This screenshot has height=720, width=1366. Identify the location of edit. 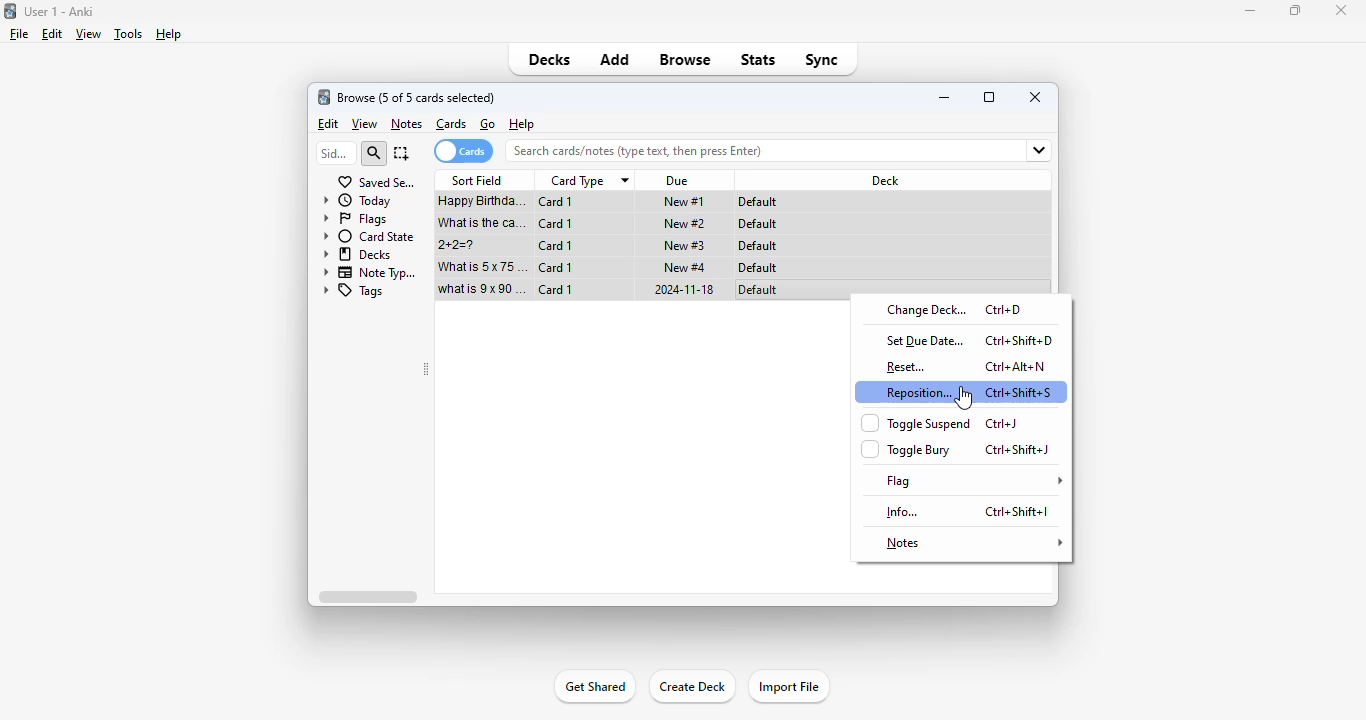
(53, 34).